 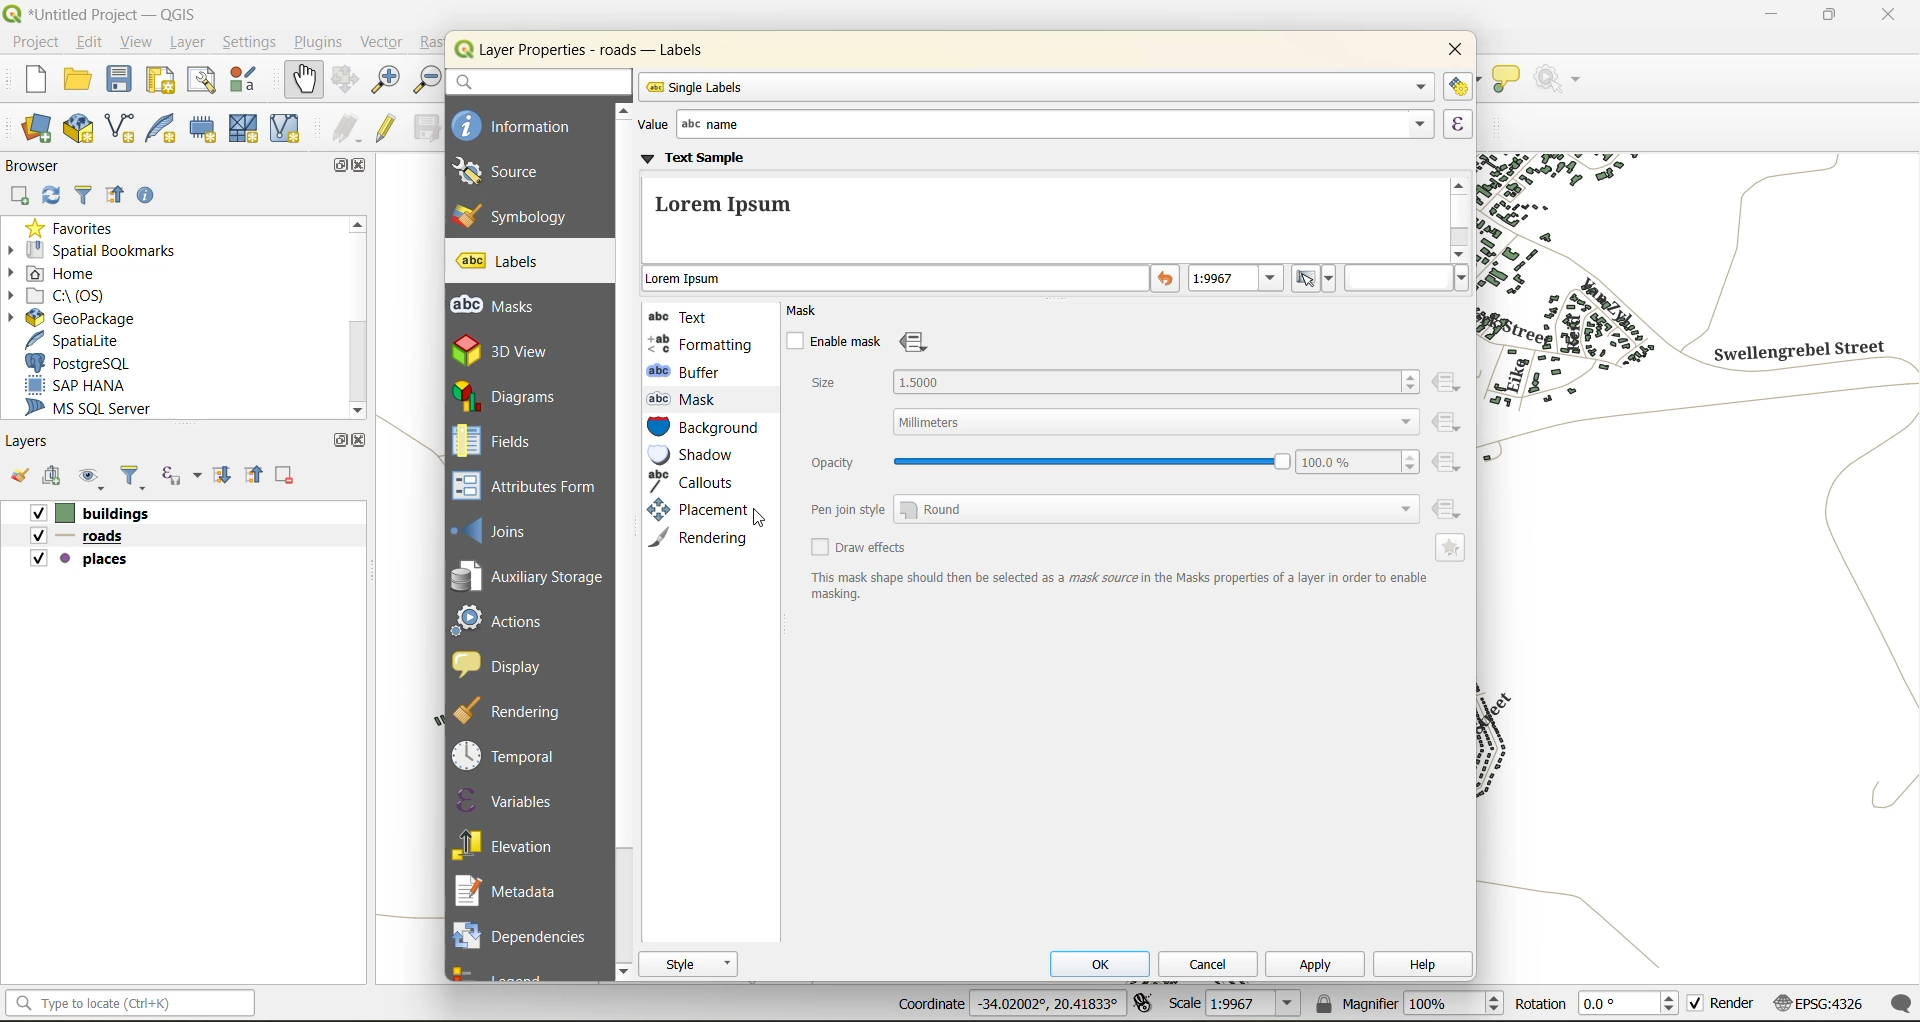 I want to click on pan to selection, so click(x=346, y=81).